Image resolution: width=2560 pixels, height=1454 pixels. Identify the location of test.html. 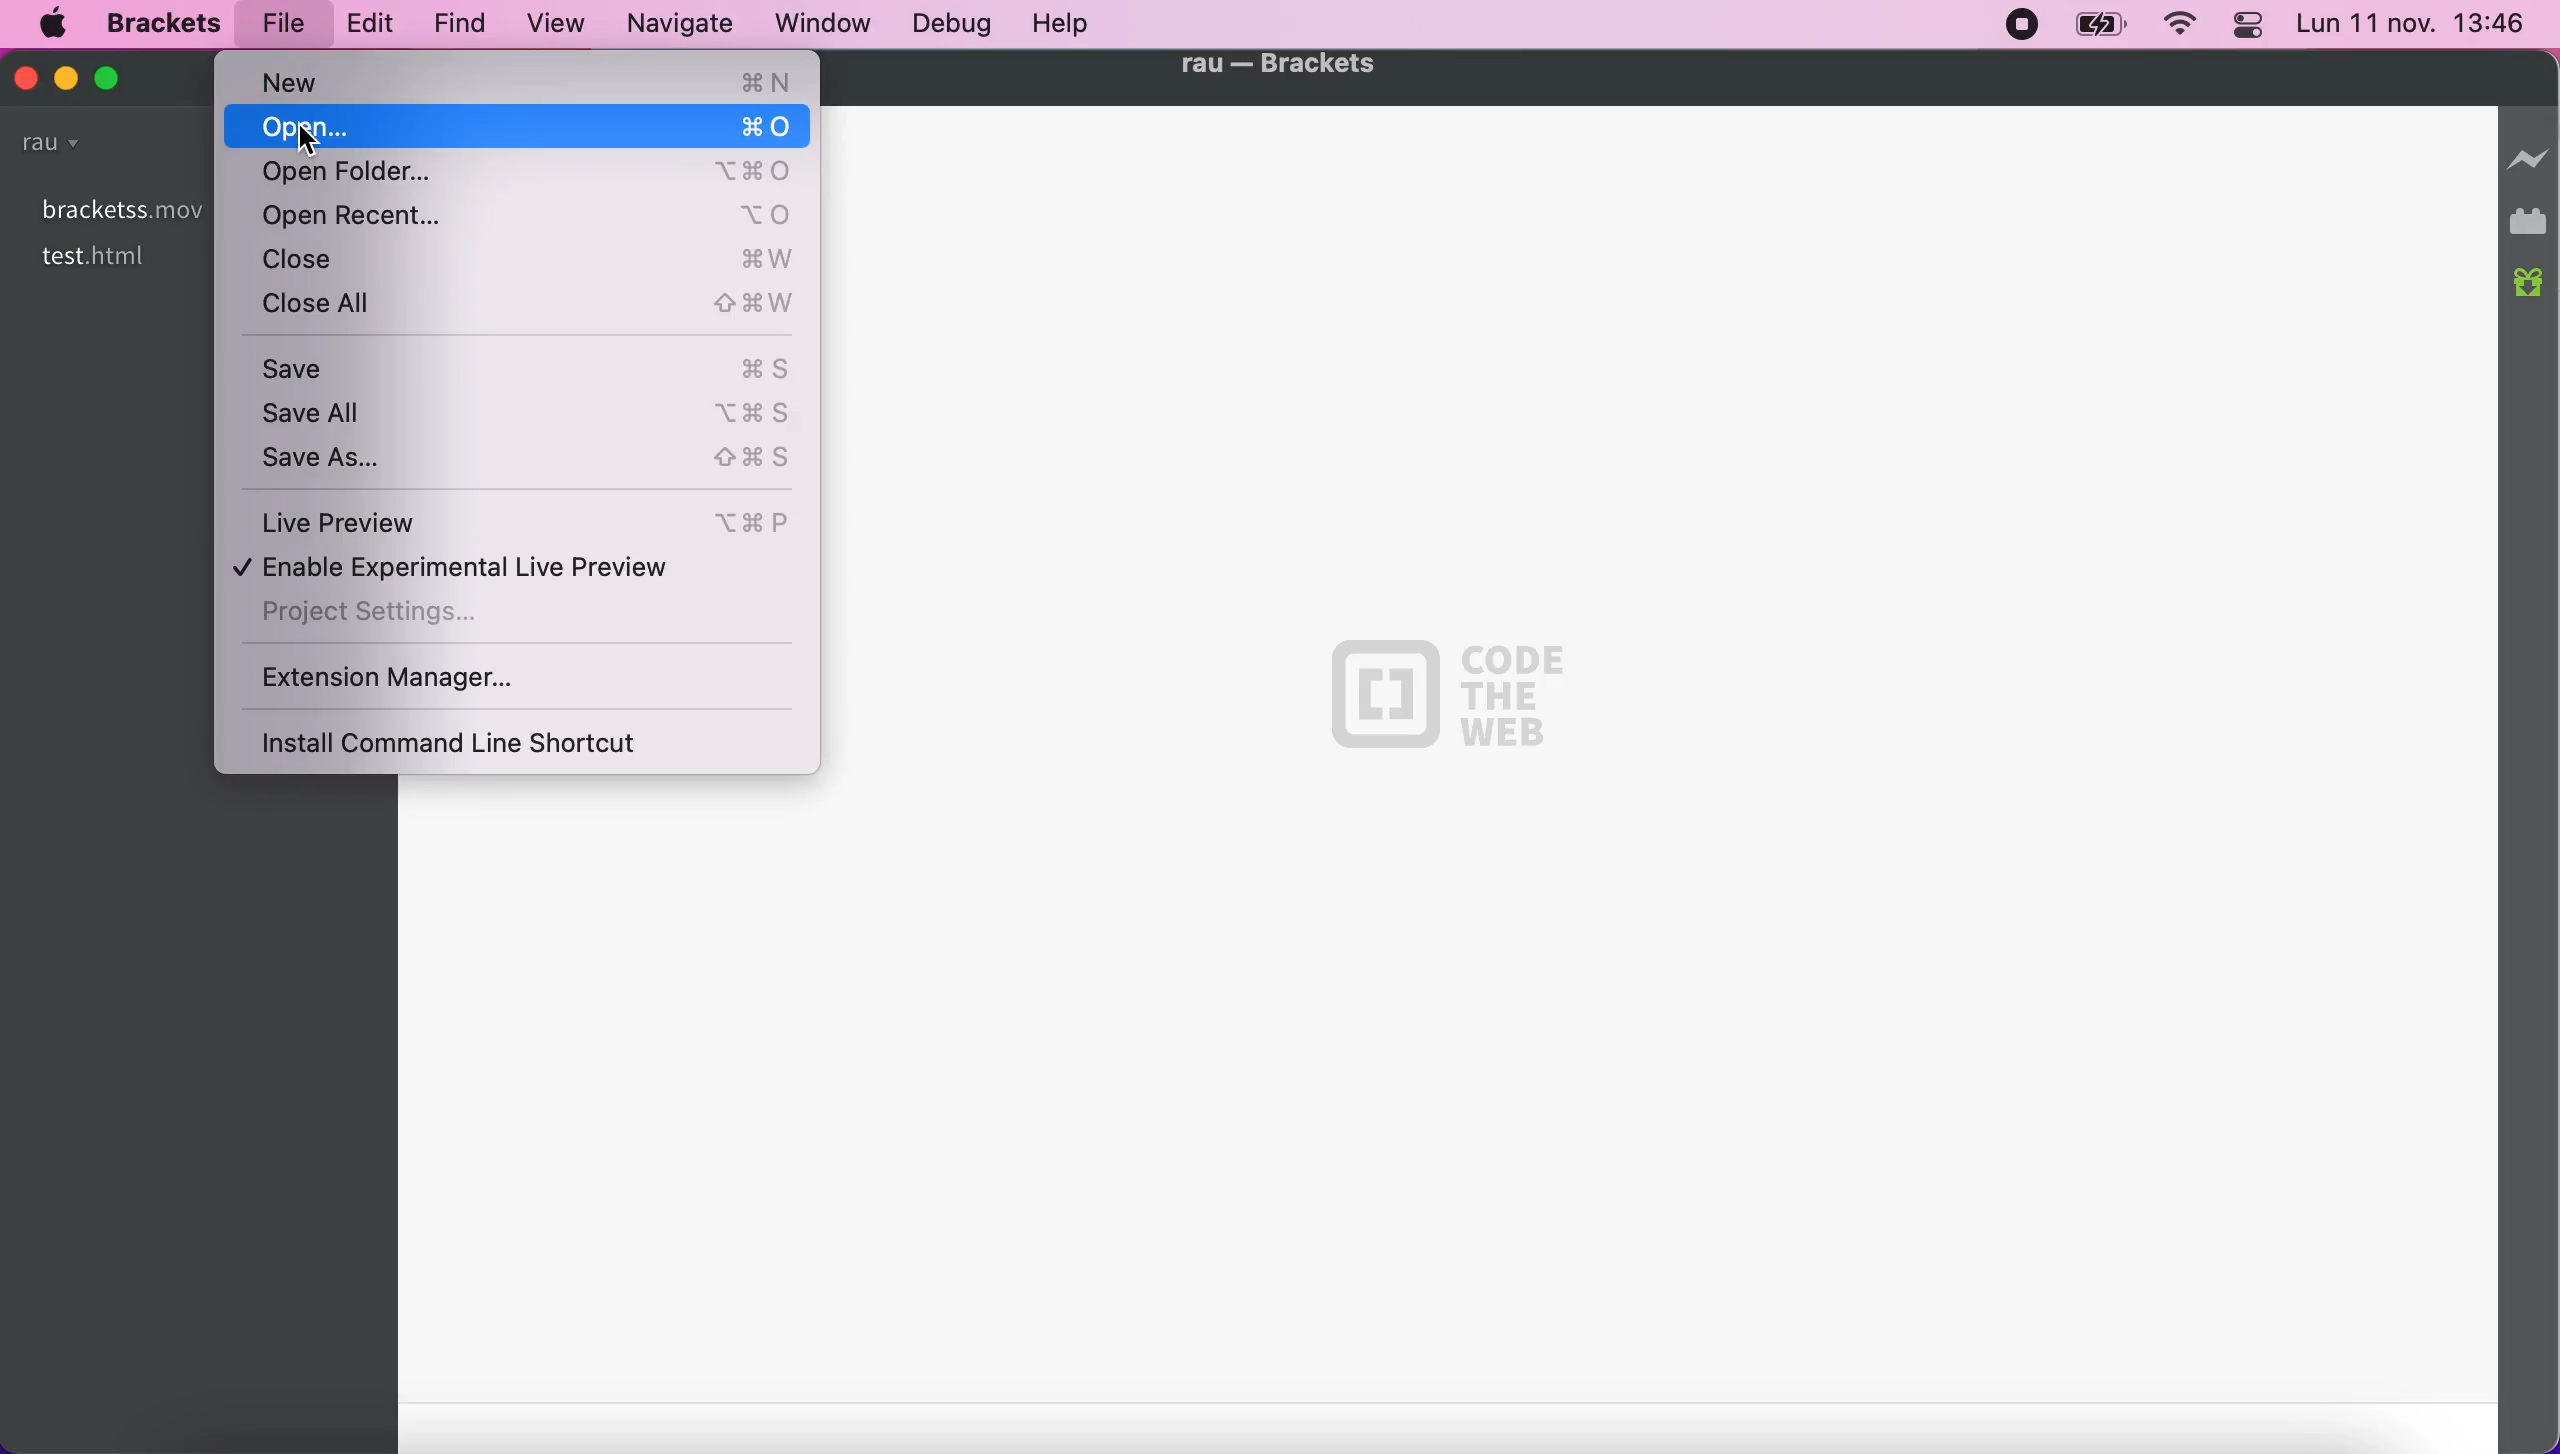
(93, 256).